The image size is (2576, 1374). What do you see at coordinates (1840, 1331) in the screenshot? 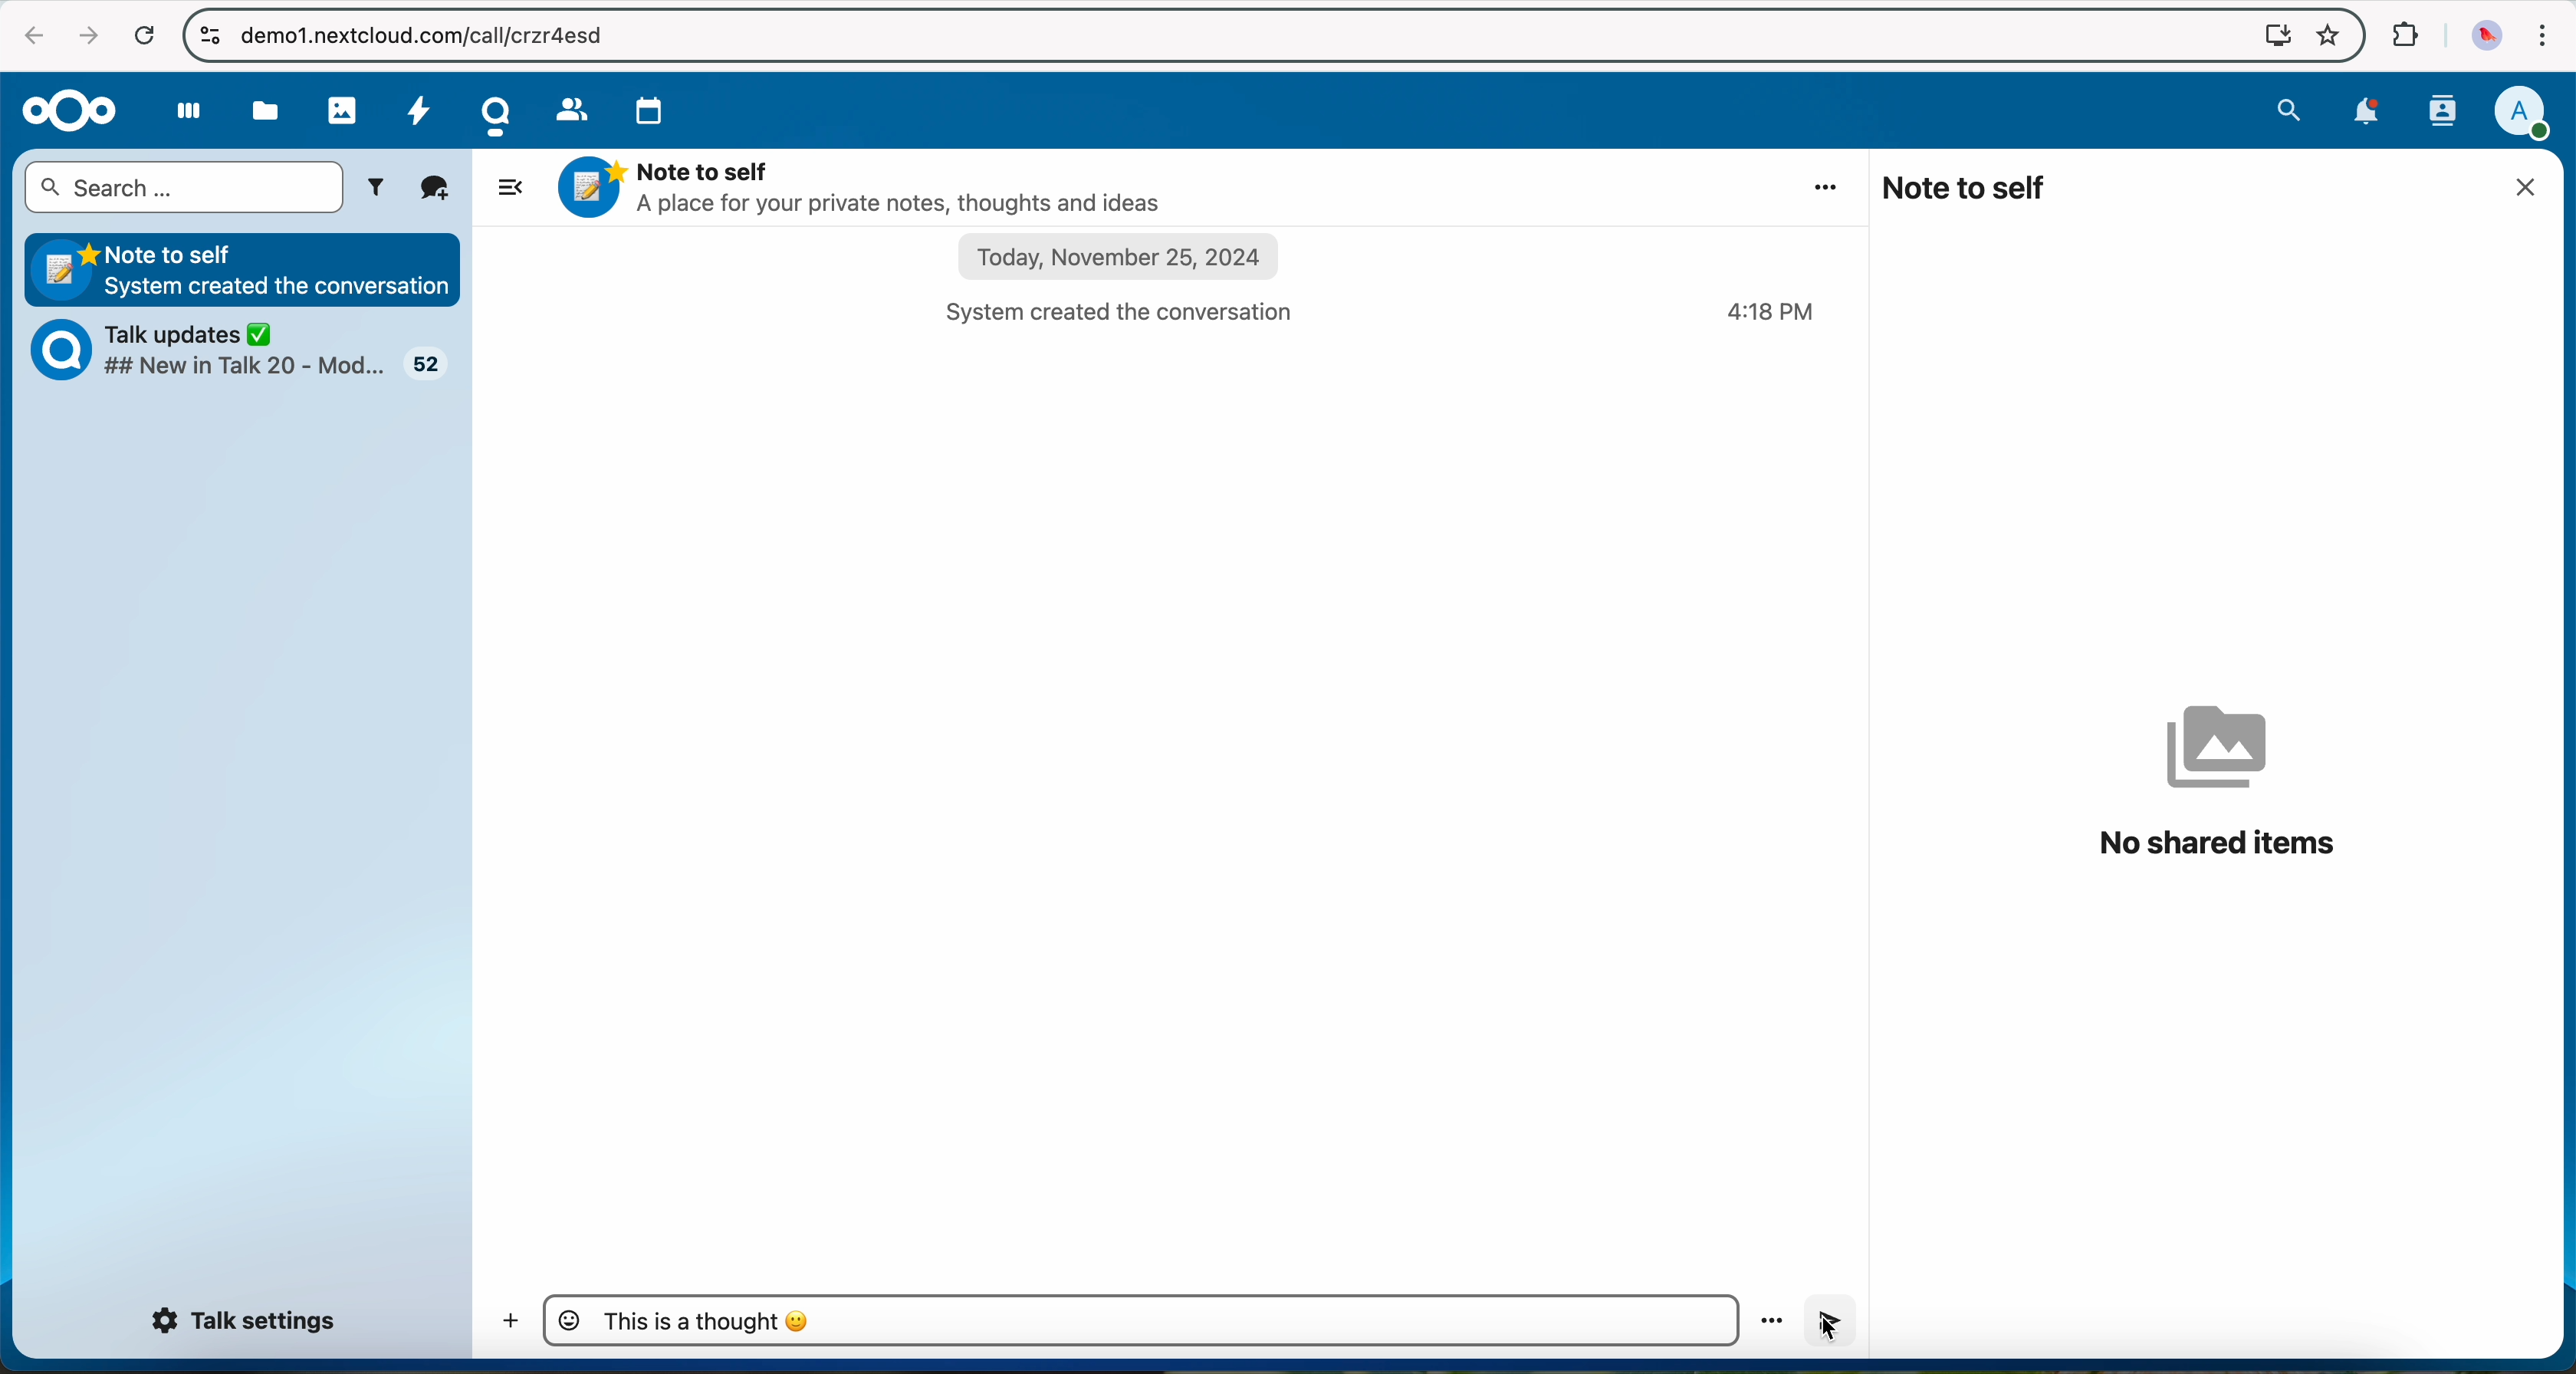
I see `cursor` at bounding box center [1840, 1331].